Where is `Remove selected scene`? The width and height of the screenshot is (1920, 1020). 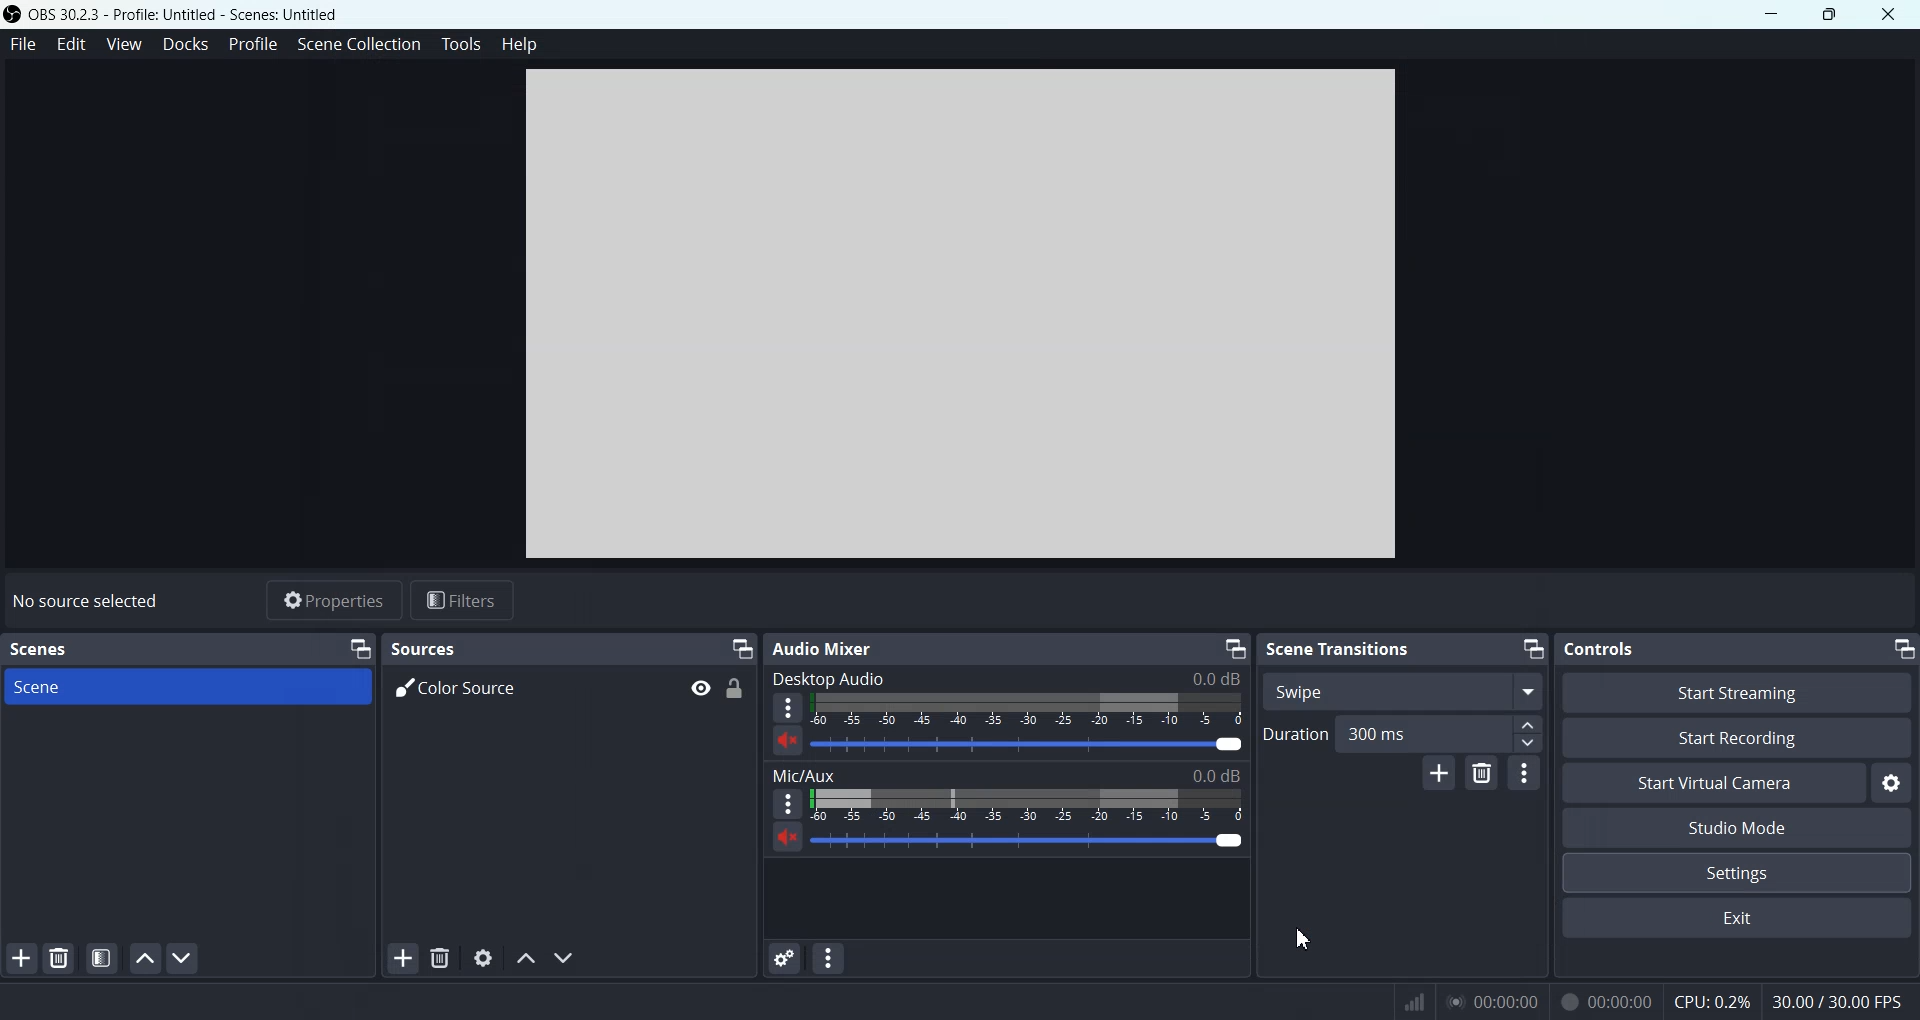 Remove selected scene is located at coordinates (58, 957).